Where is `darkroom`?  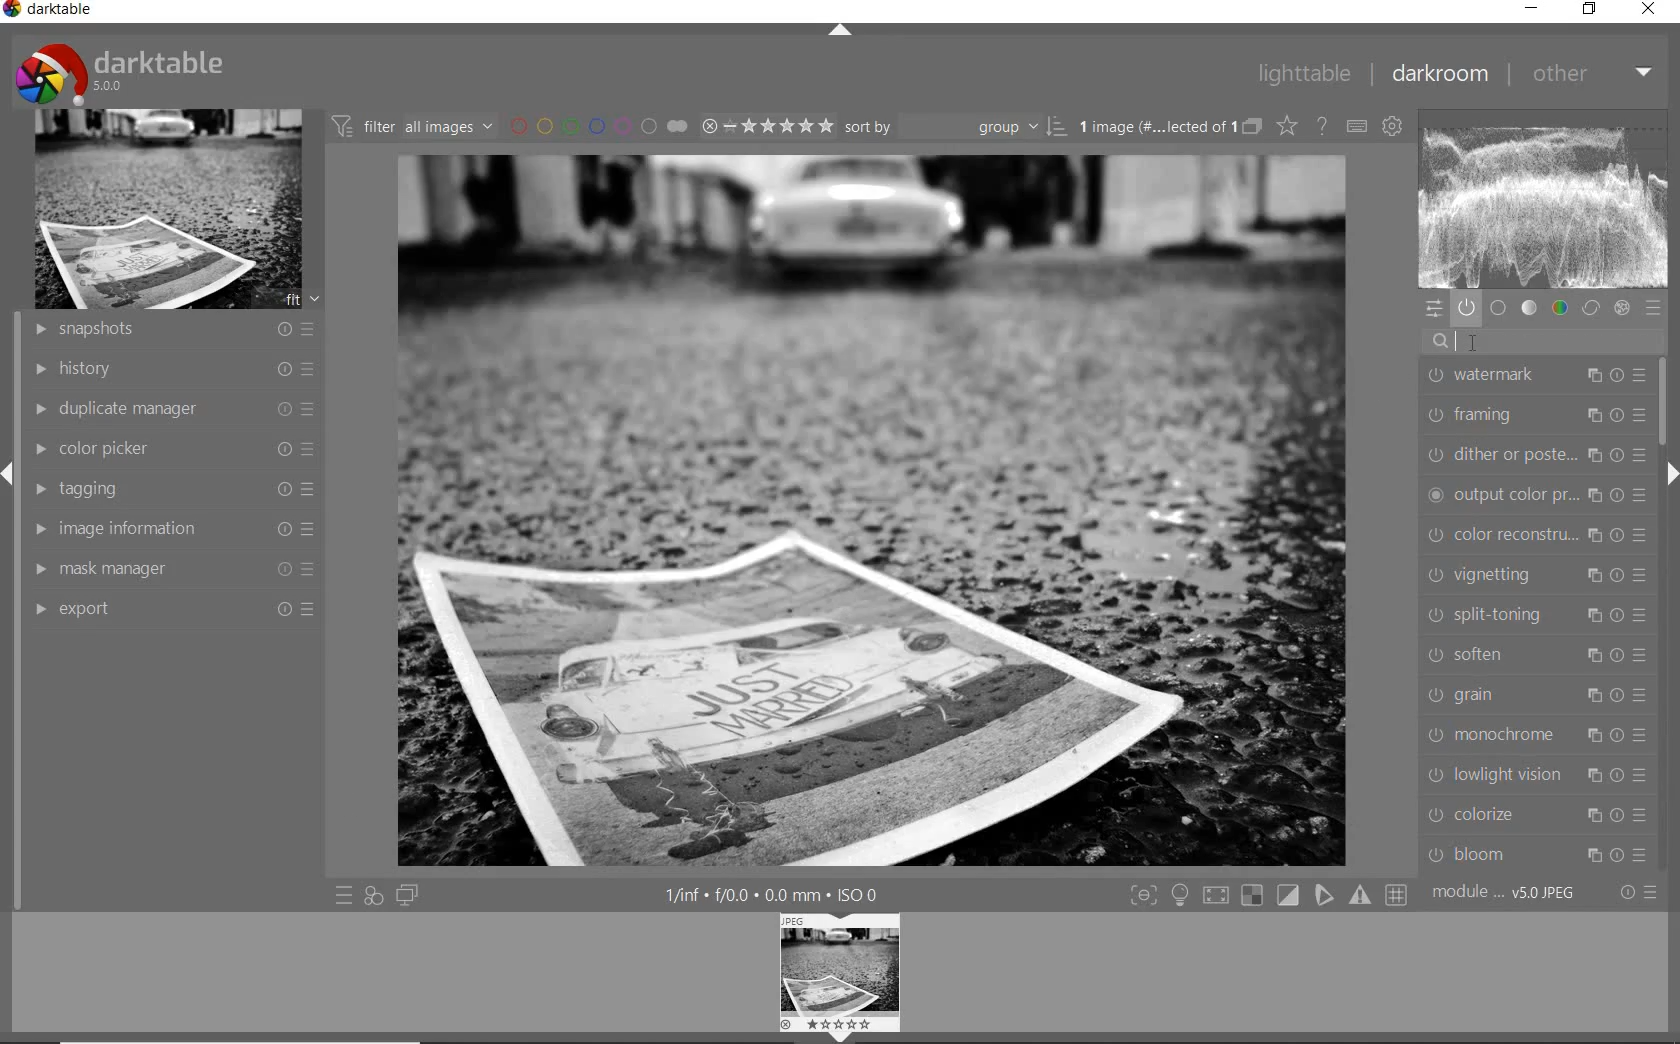
darkroom is located at coordinates (1438, 71).